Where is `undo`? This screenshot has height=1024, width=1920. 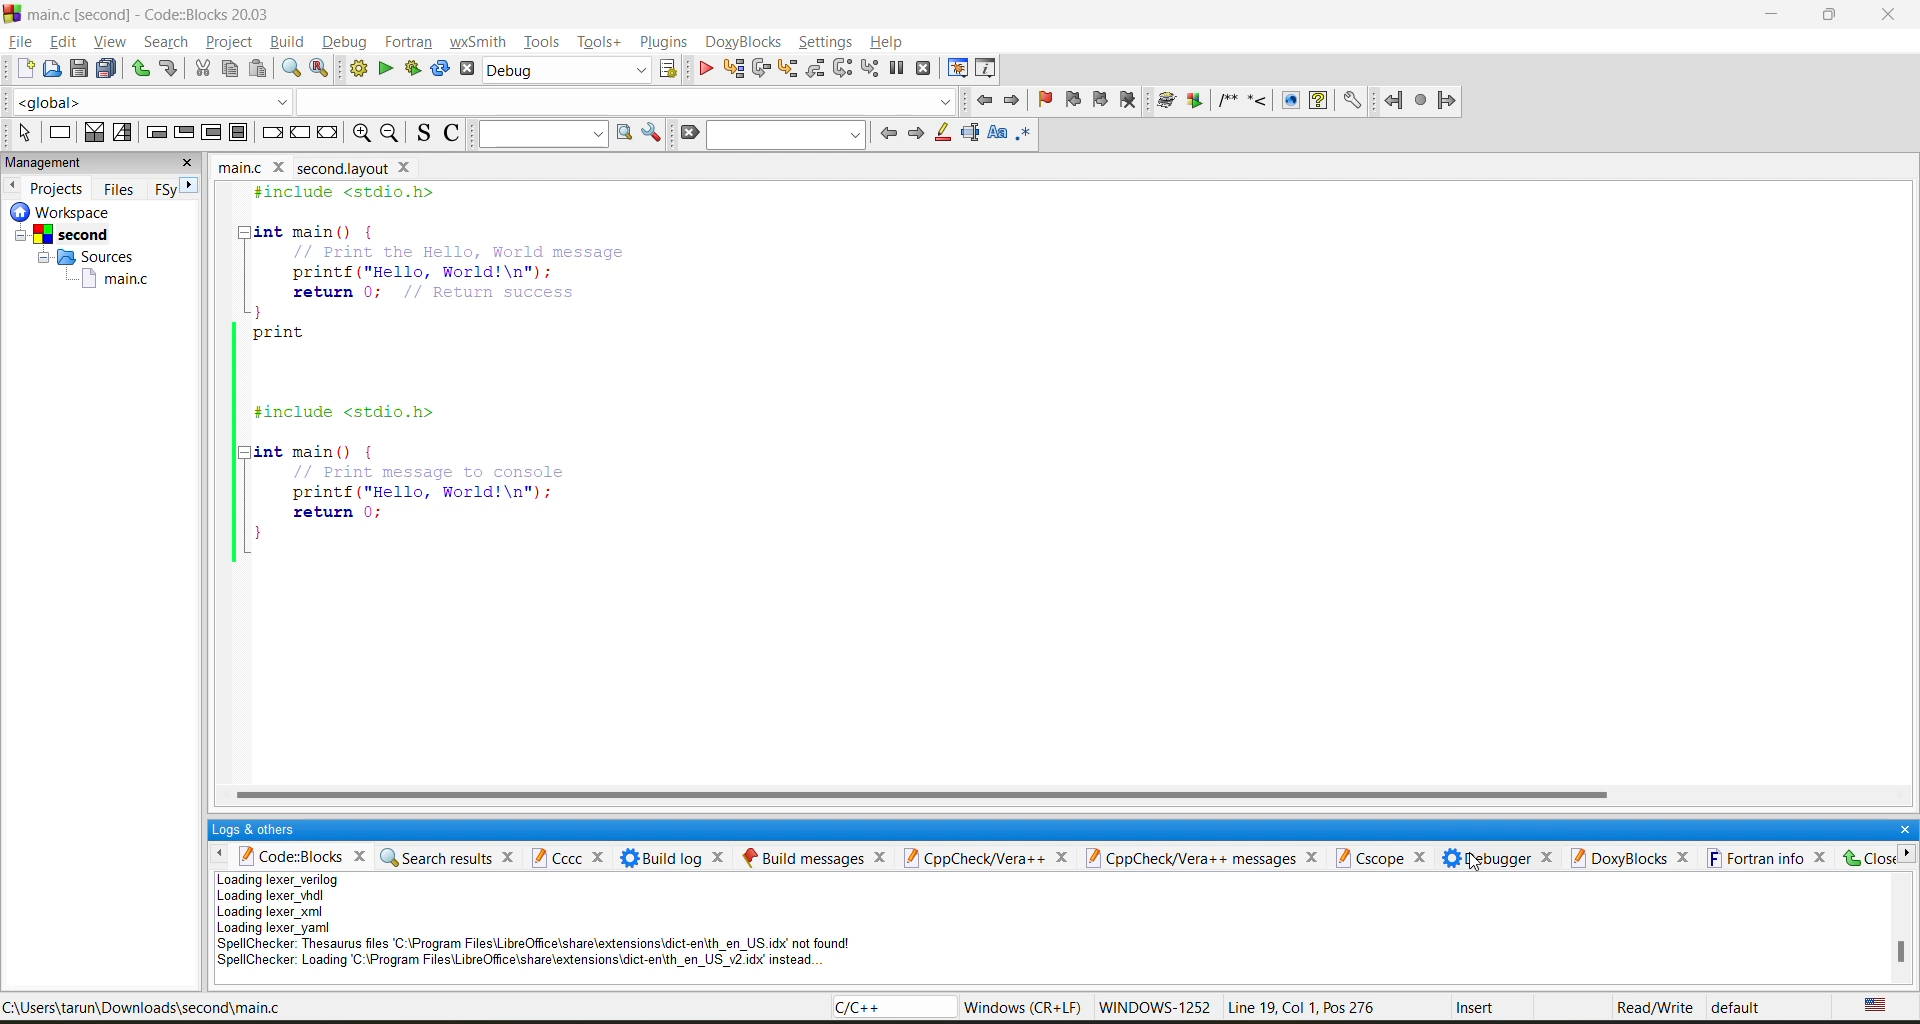
undo is located at coordinates (138, 70).